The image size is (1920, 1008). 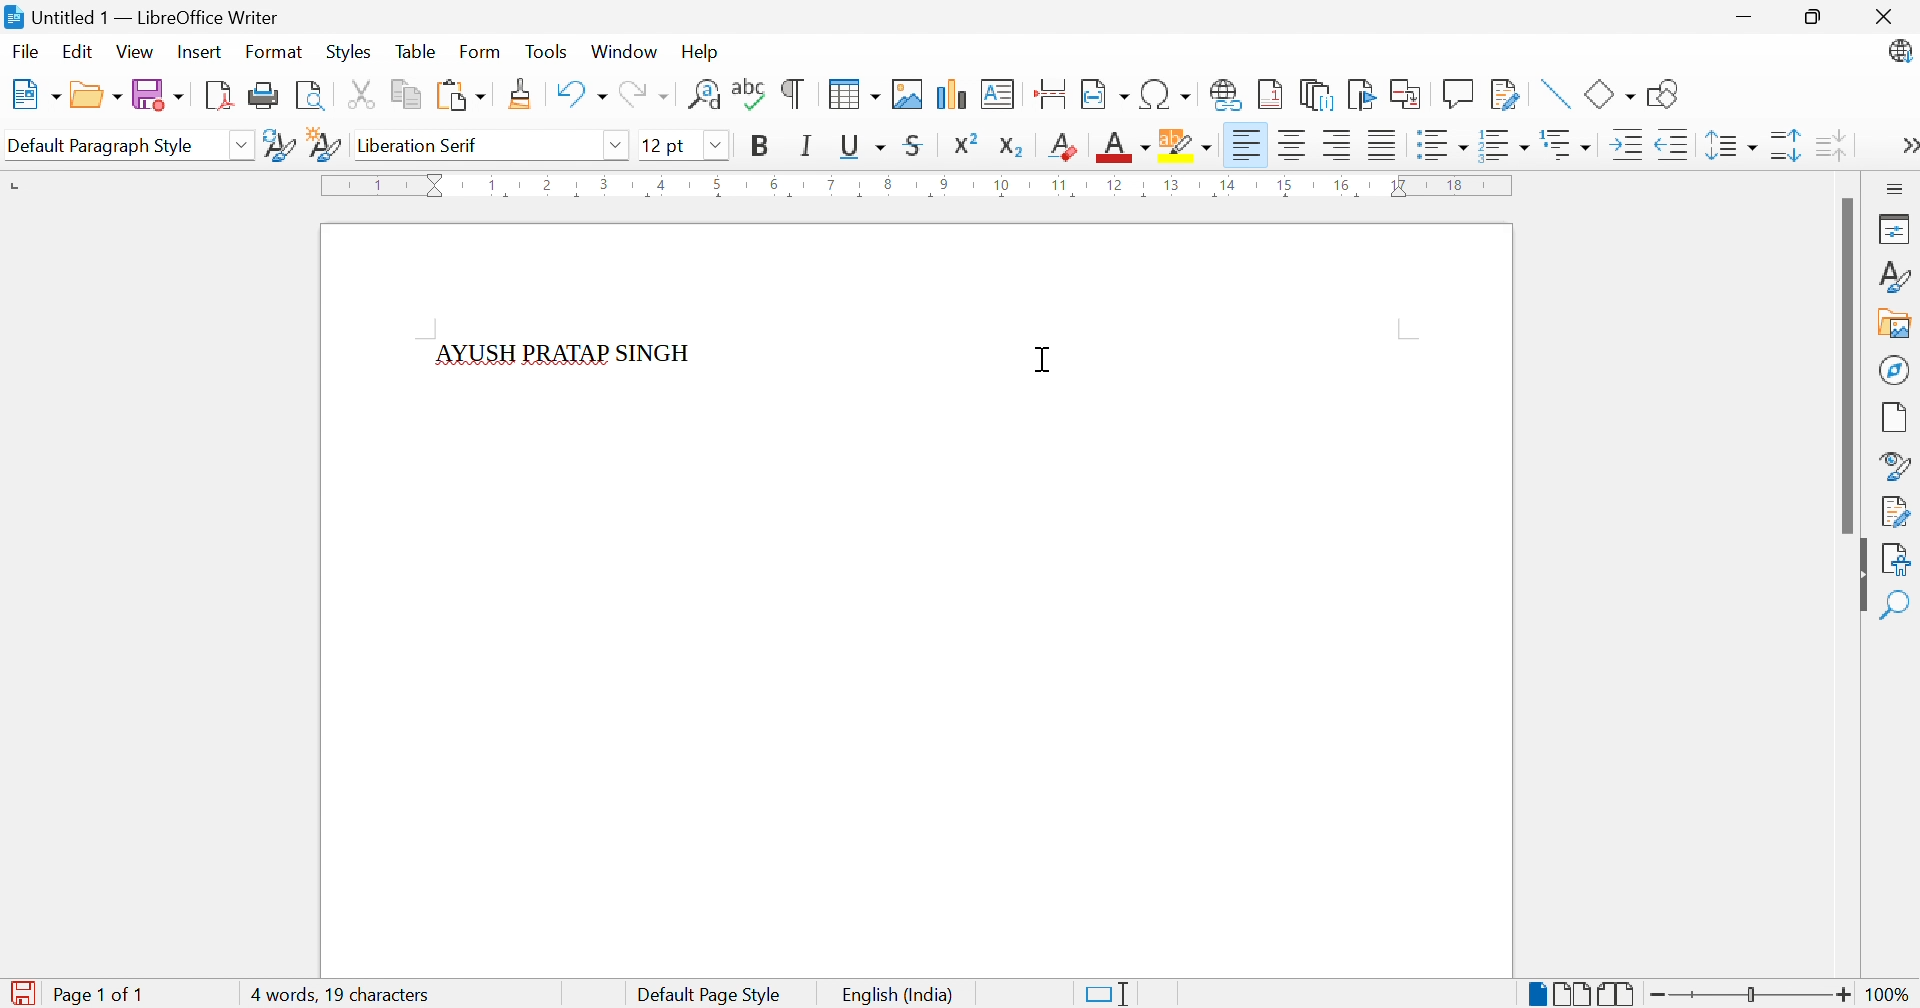 What do you see at coordinates (422, 146) in the screenshot?
I see `Liberation Serif` at bounding box center [422, 146].